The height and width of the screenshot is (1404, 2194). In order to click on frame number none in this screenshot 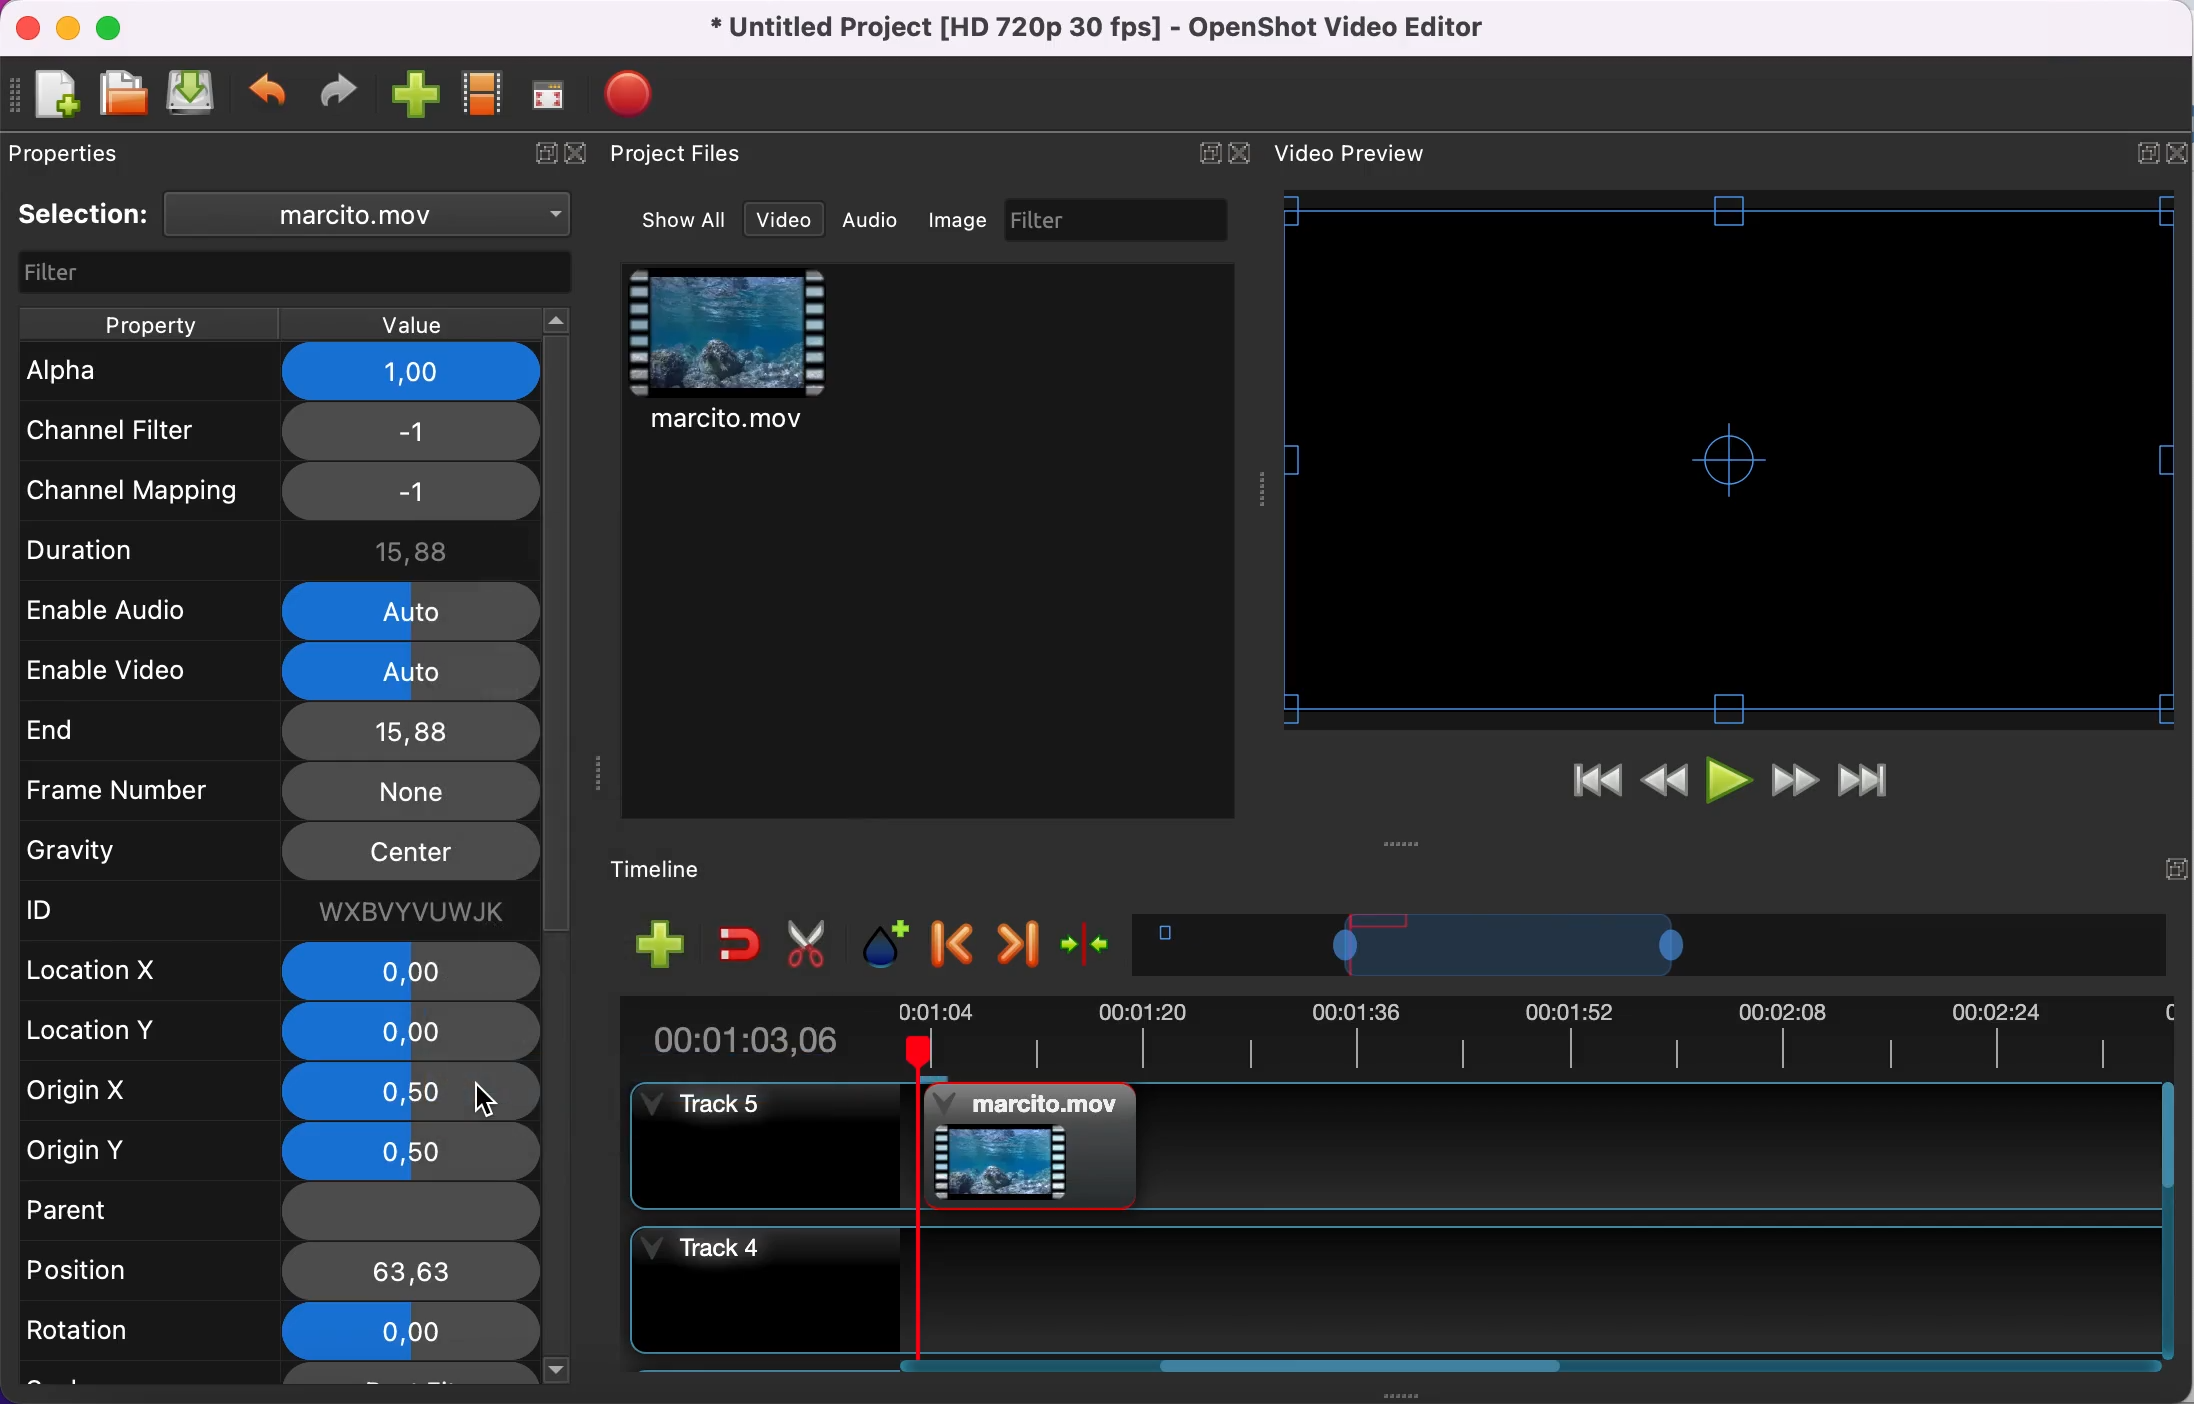, I will do `click(278, 790)`.